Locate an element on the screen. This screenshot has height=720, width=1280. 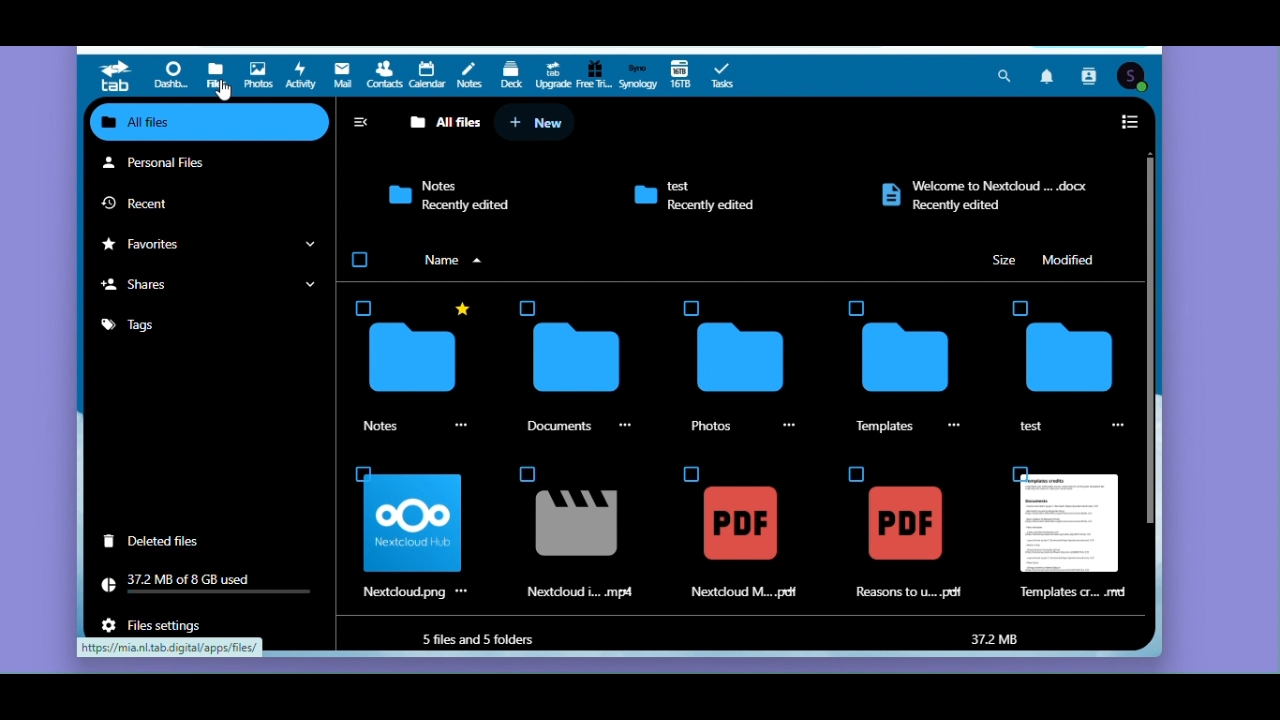
recent is located at coordinates (206, 202).